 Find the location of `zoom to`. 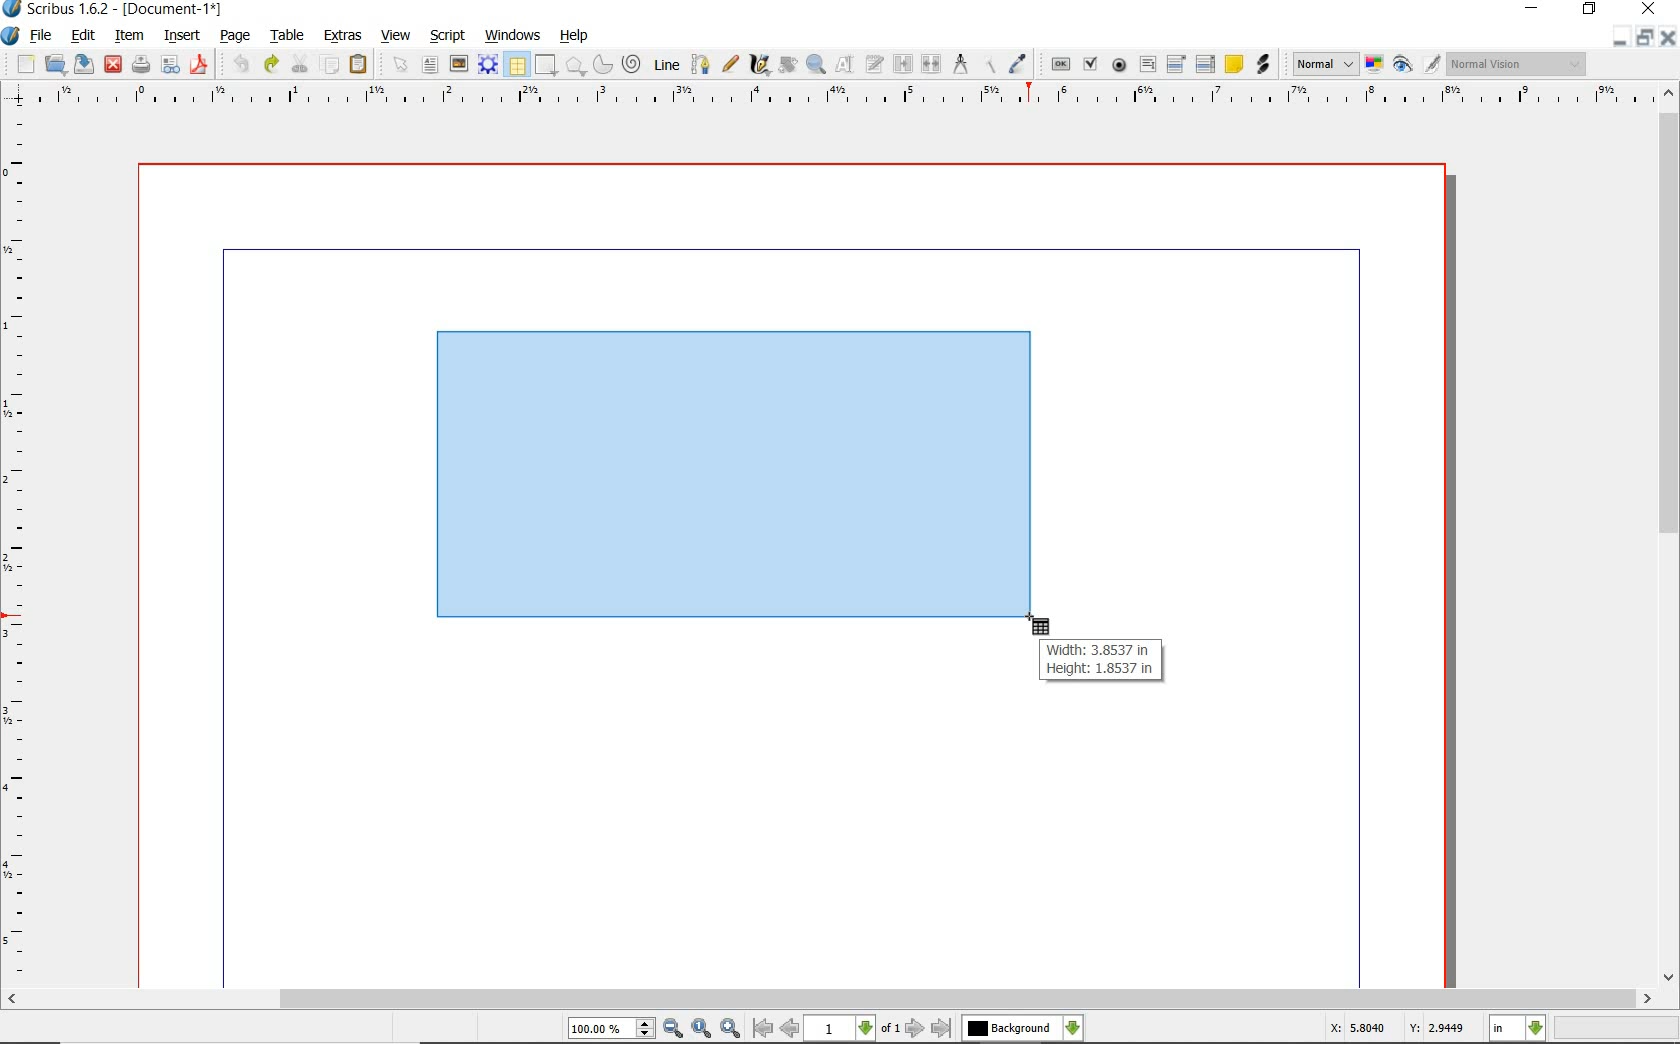

zoom to is located at coordinates (701, 1029).